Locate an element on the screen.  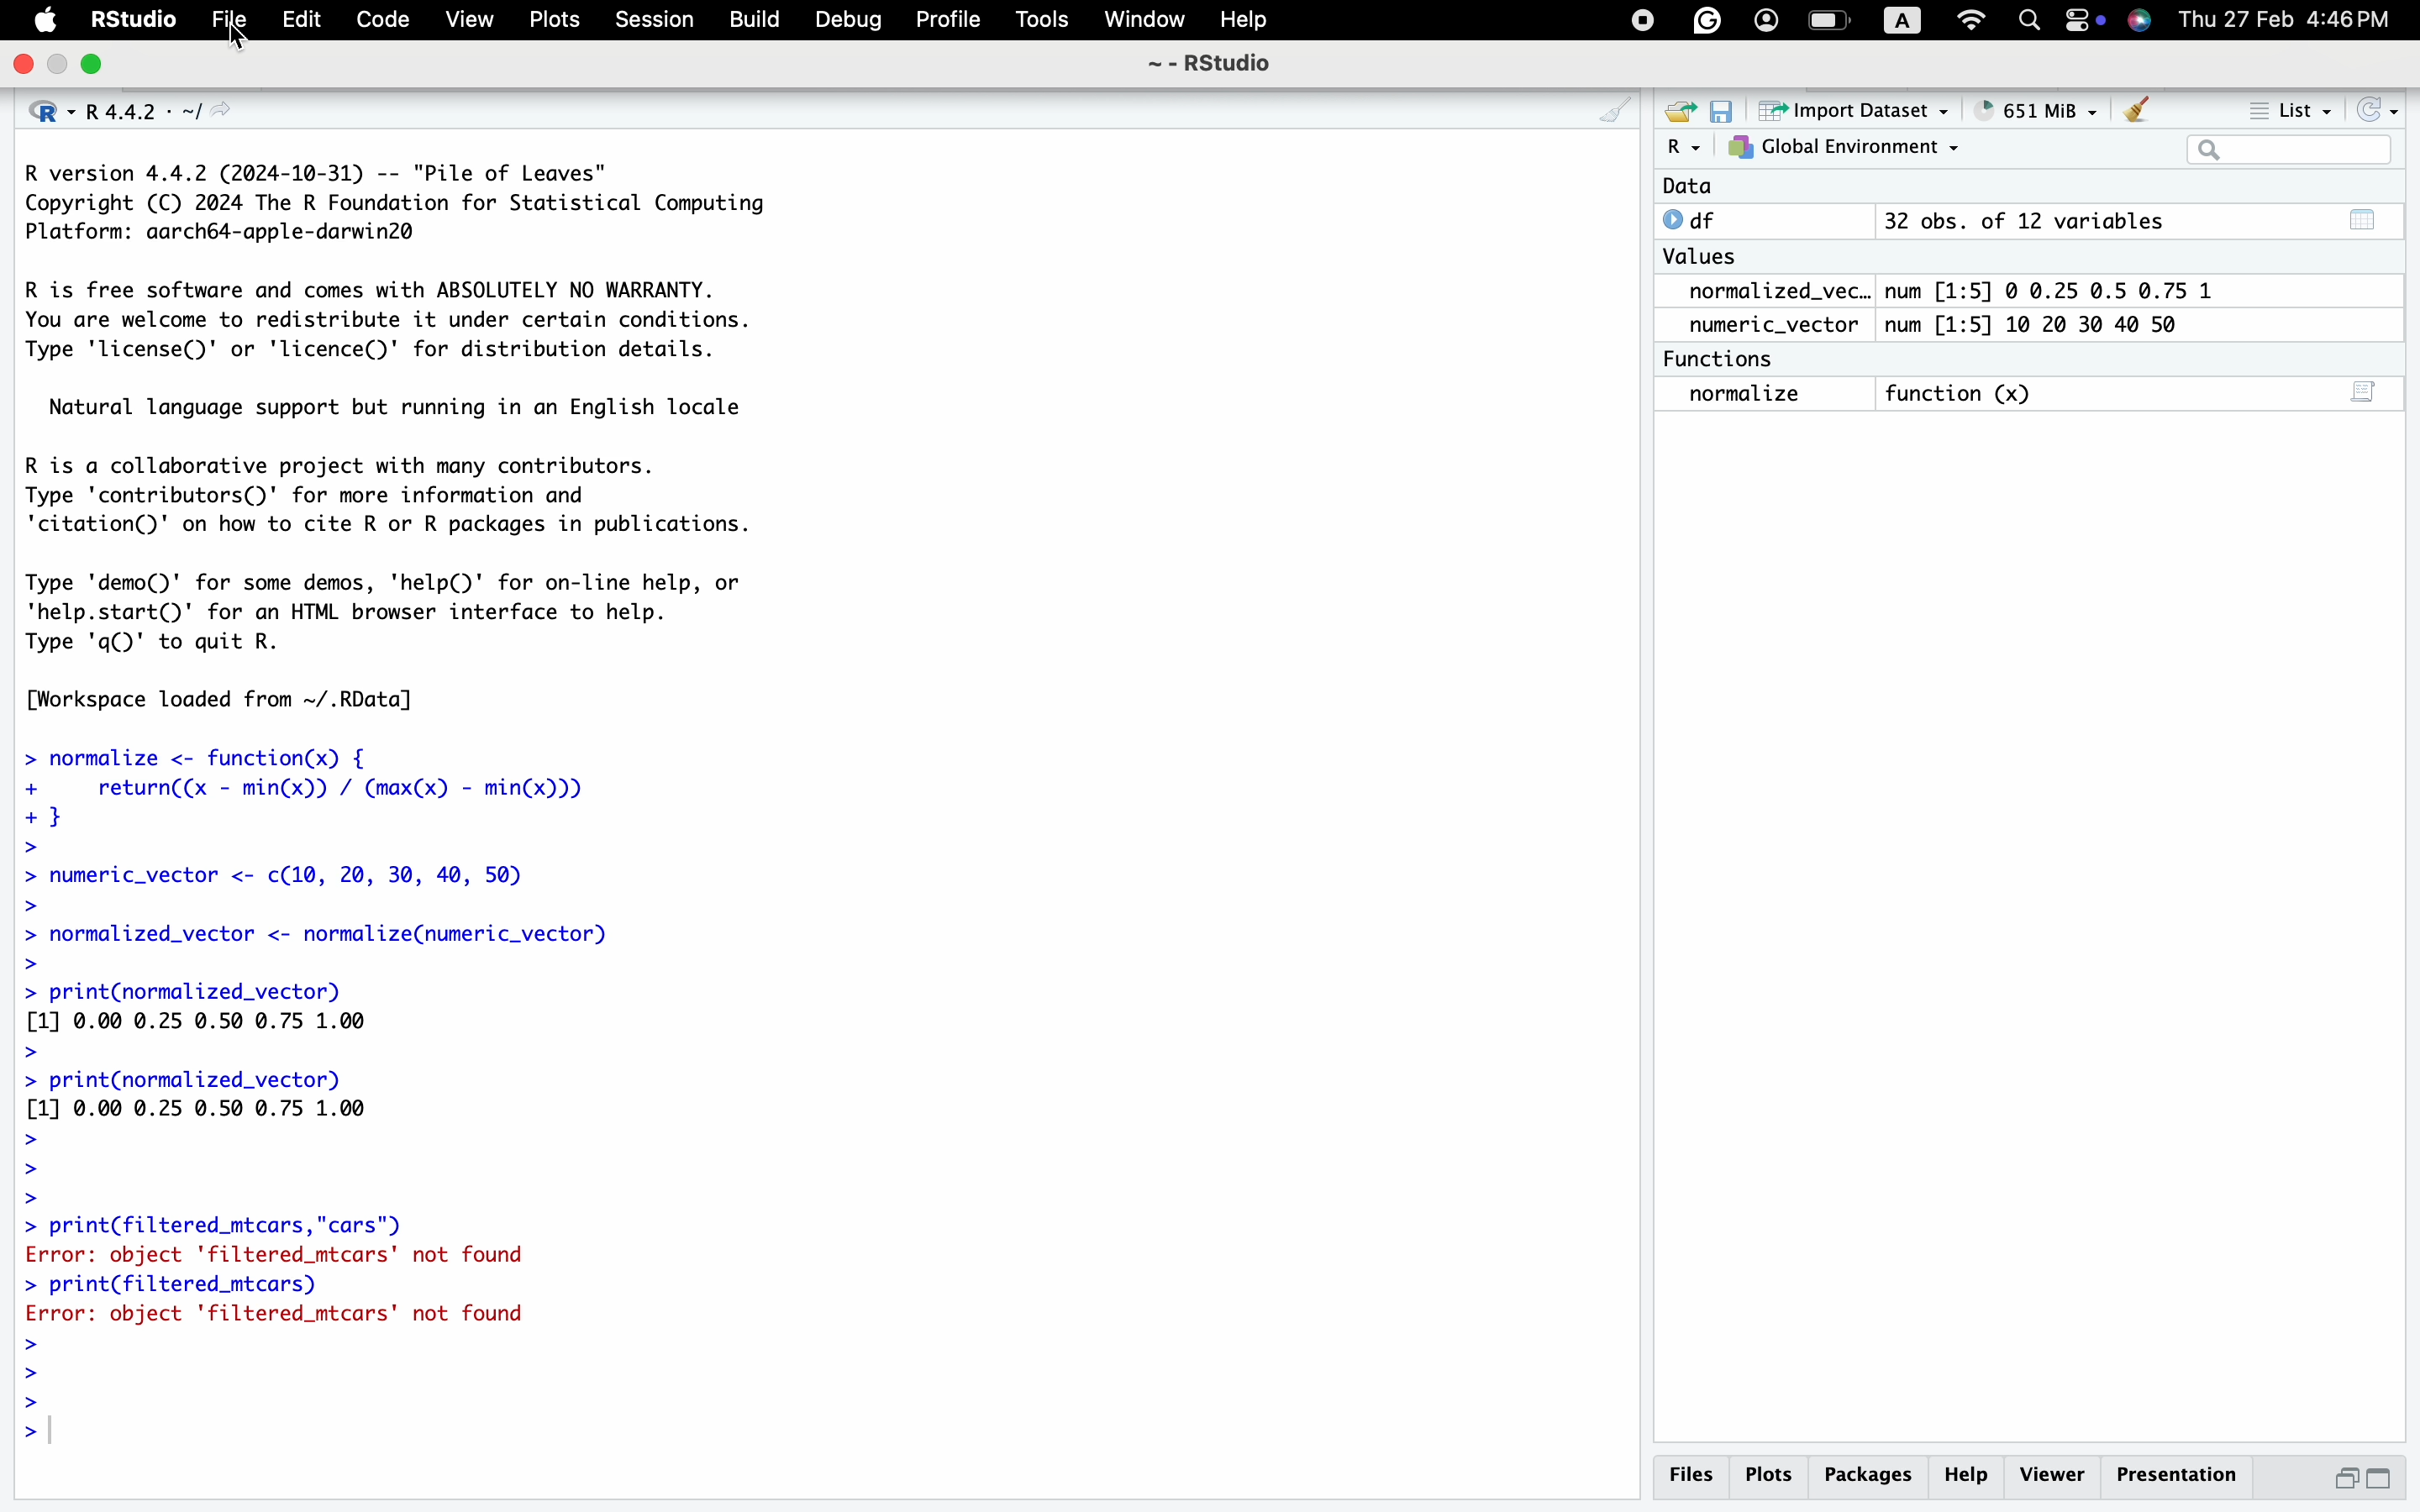
battery is located at coordinates (1831, 22).